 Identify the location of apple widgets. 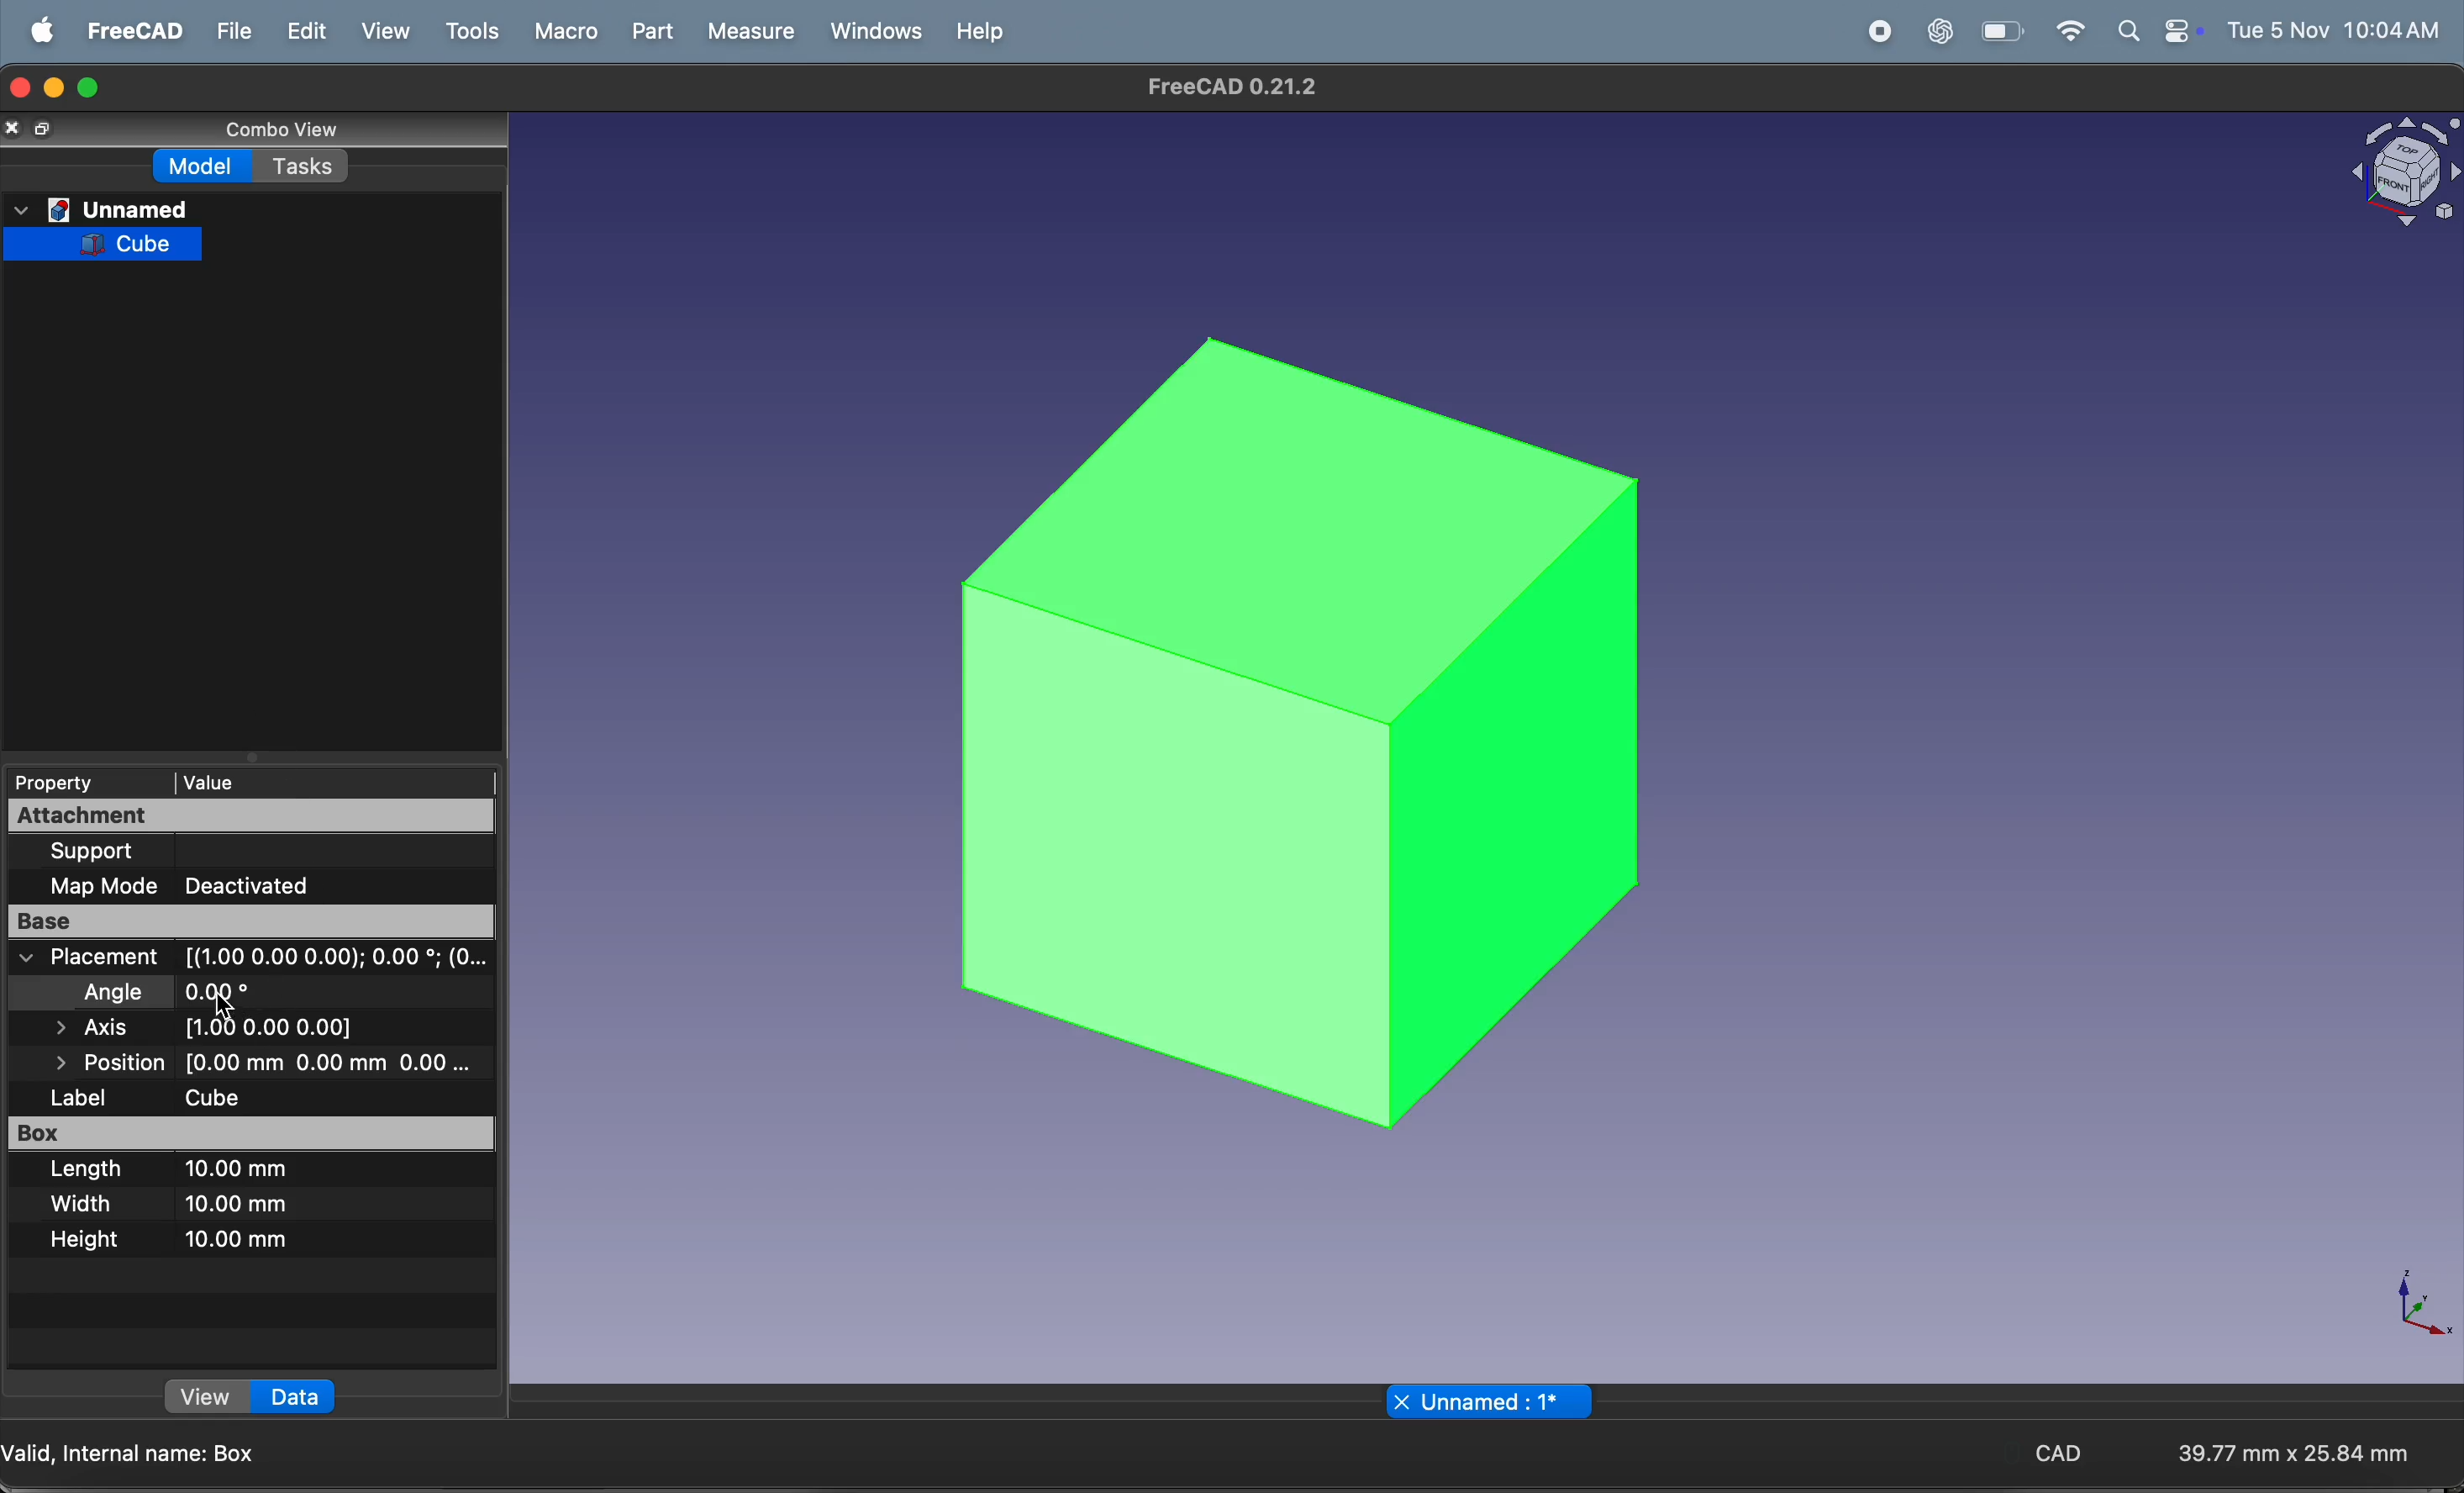
(2133, 30).